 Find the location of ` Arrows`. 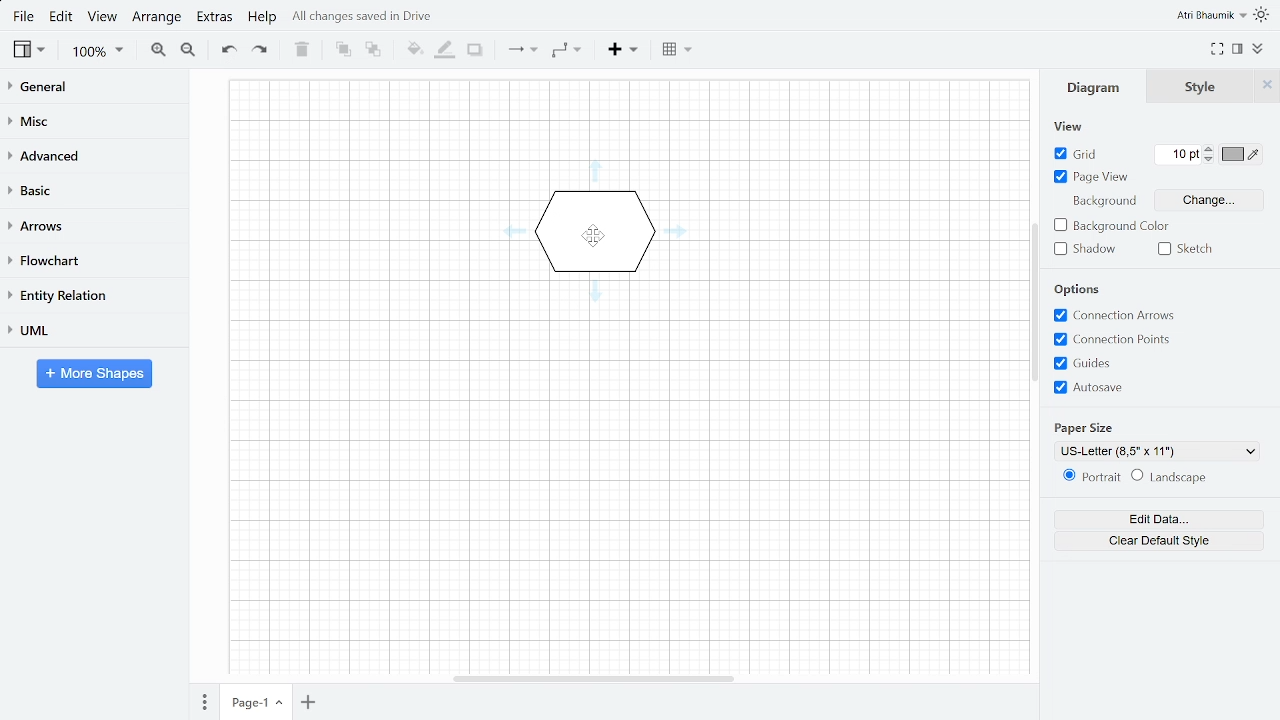

 Arrows is located at coordinates (90, 224).